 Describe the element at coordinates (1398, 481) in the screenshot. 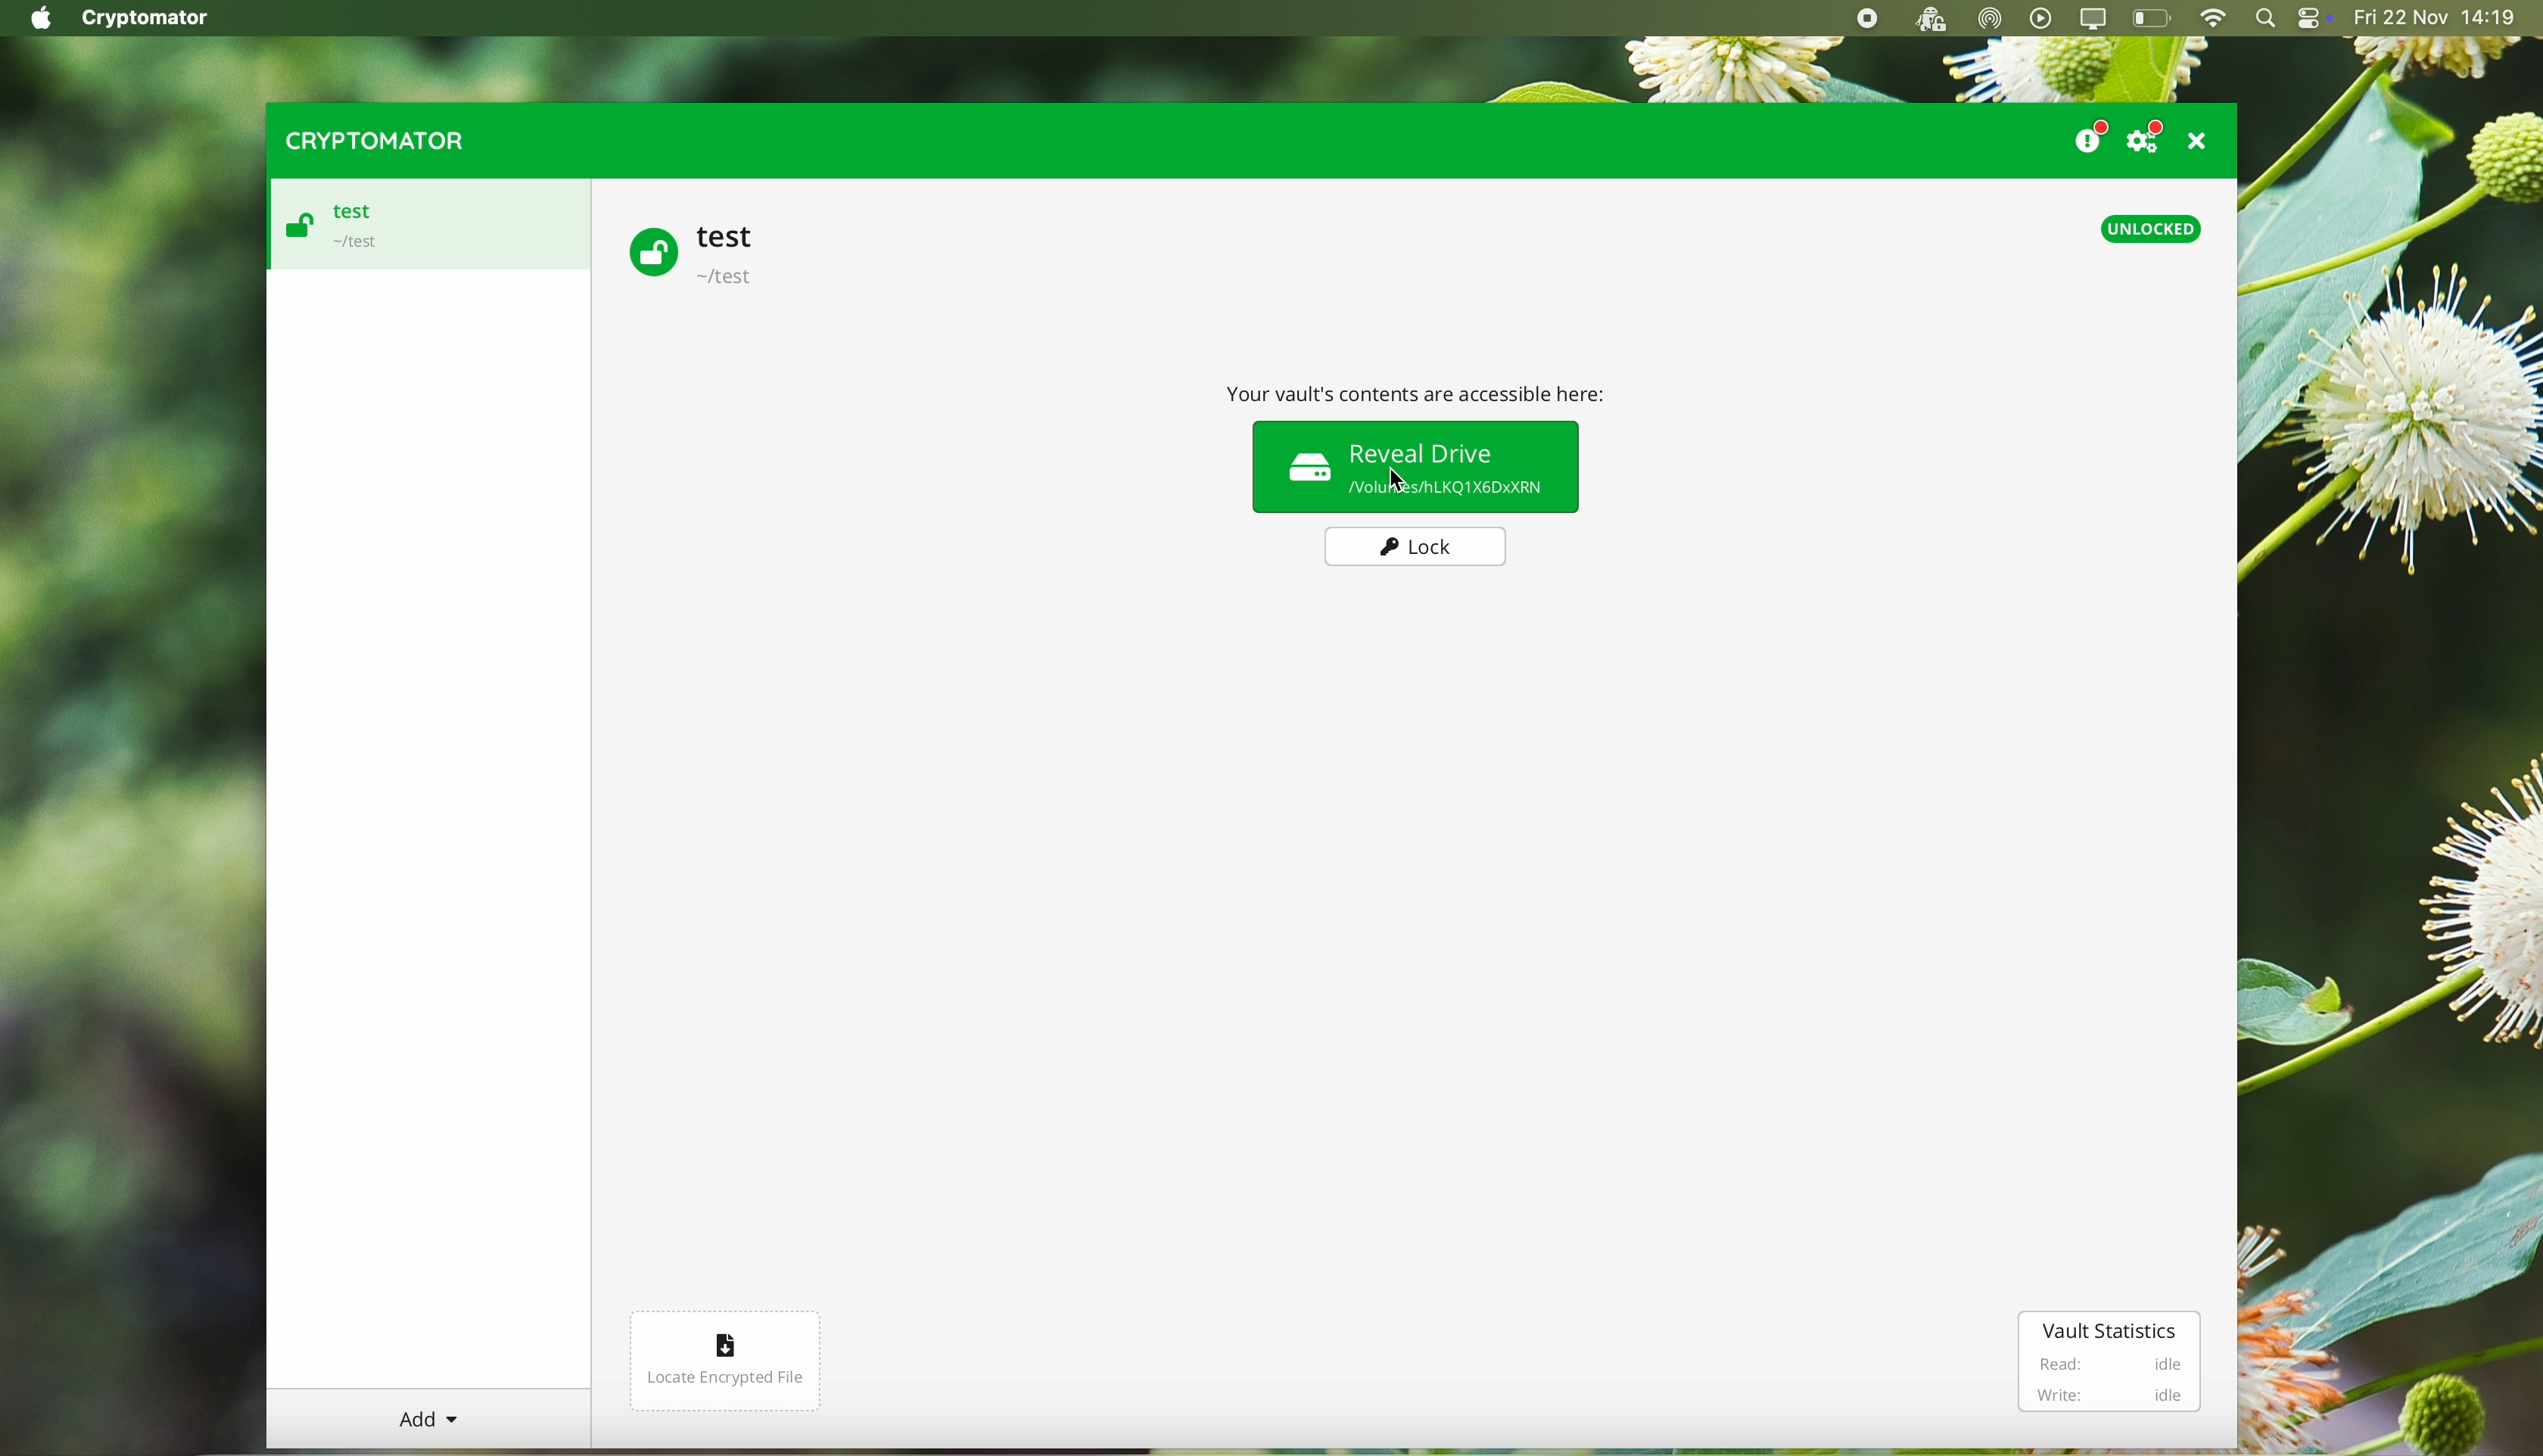

I see `Cursor` at that location.